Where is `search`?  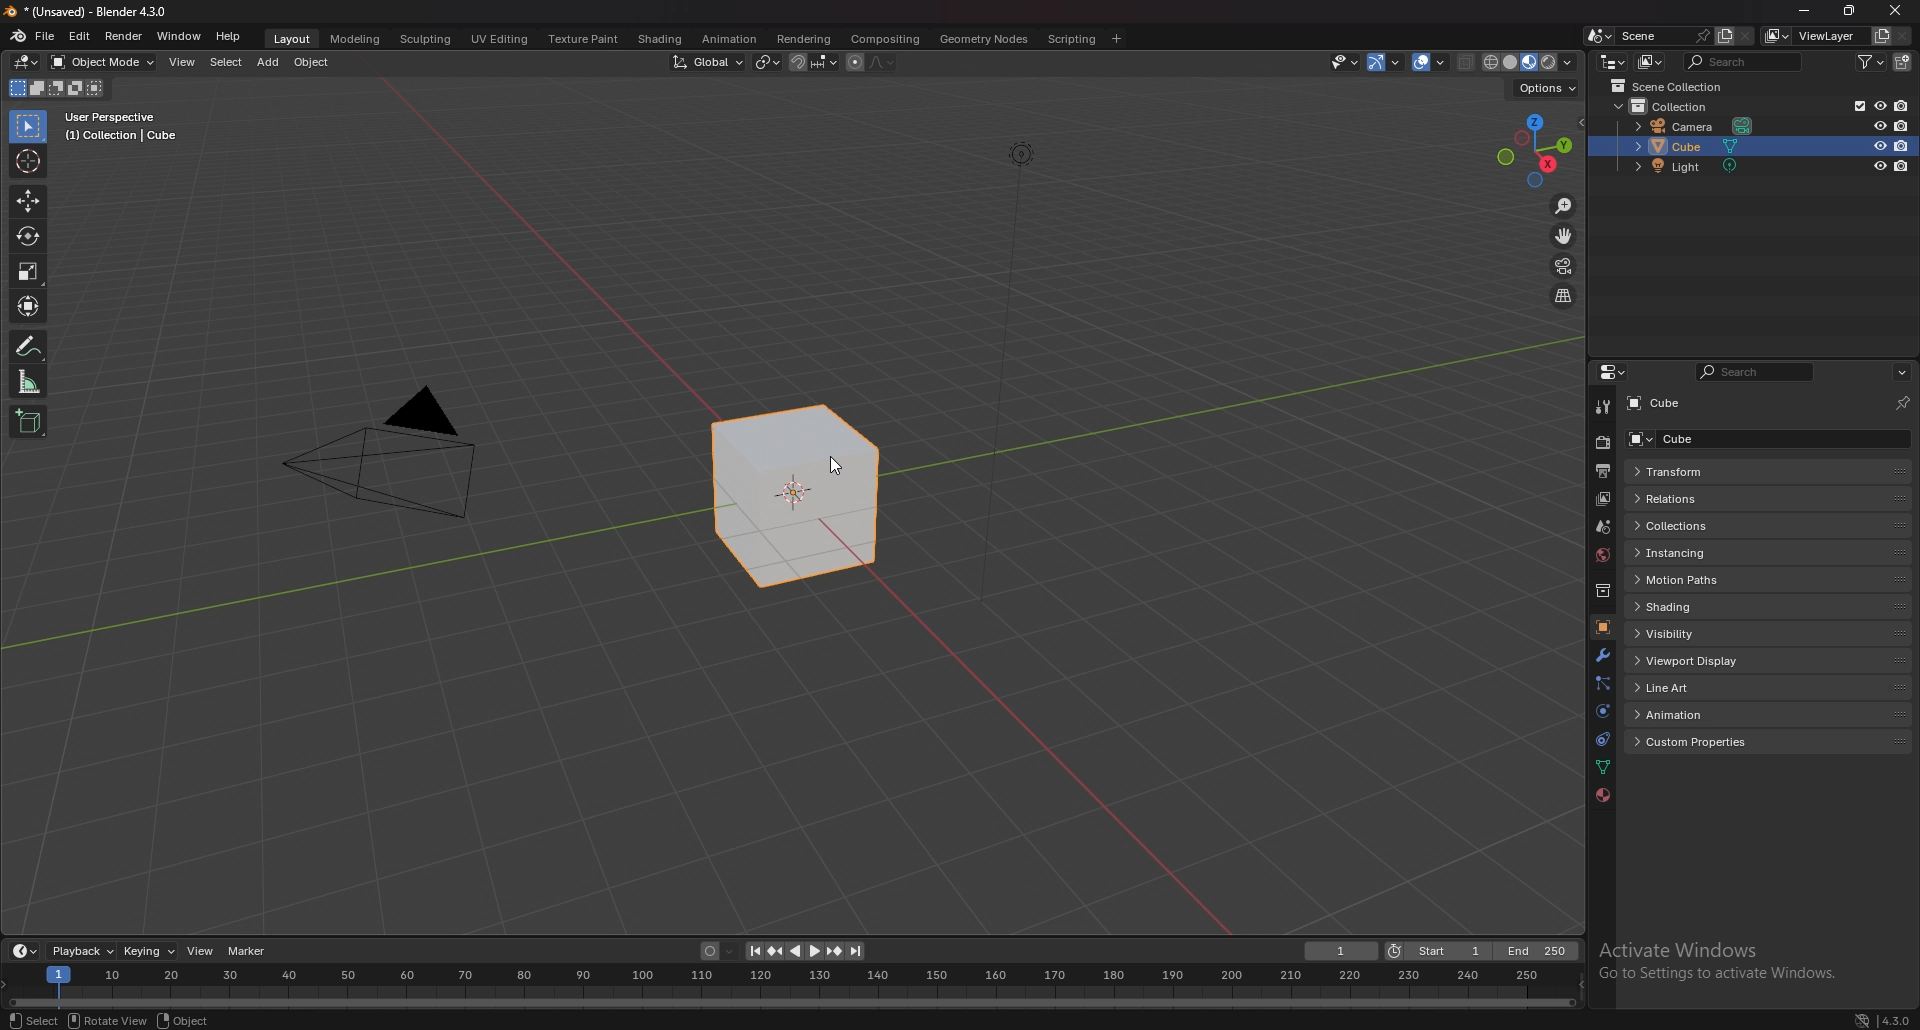
search is located at coordinates (1754, 371).